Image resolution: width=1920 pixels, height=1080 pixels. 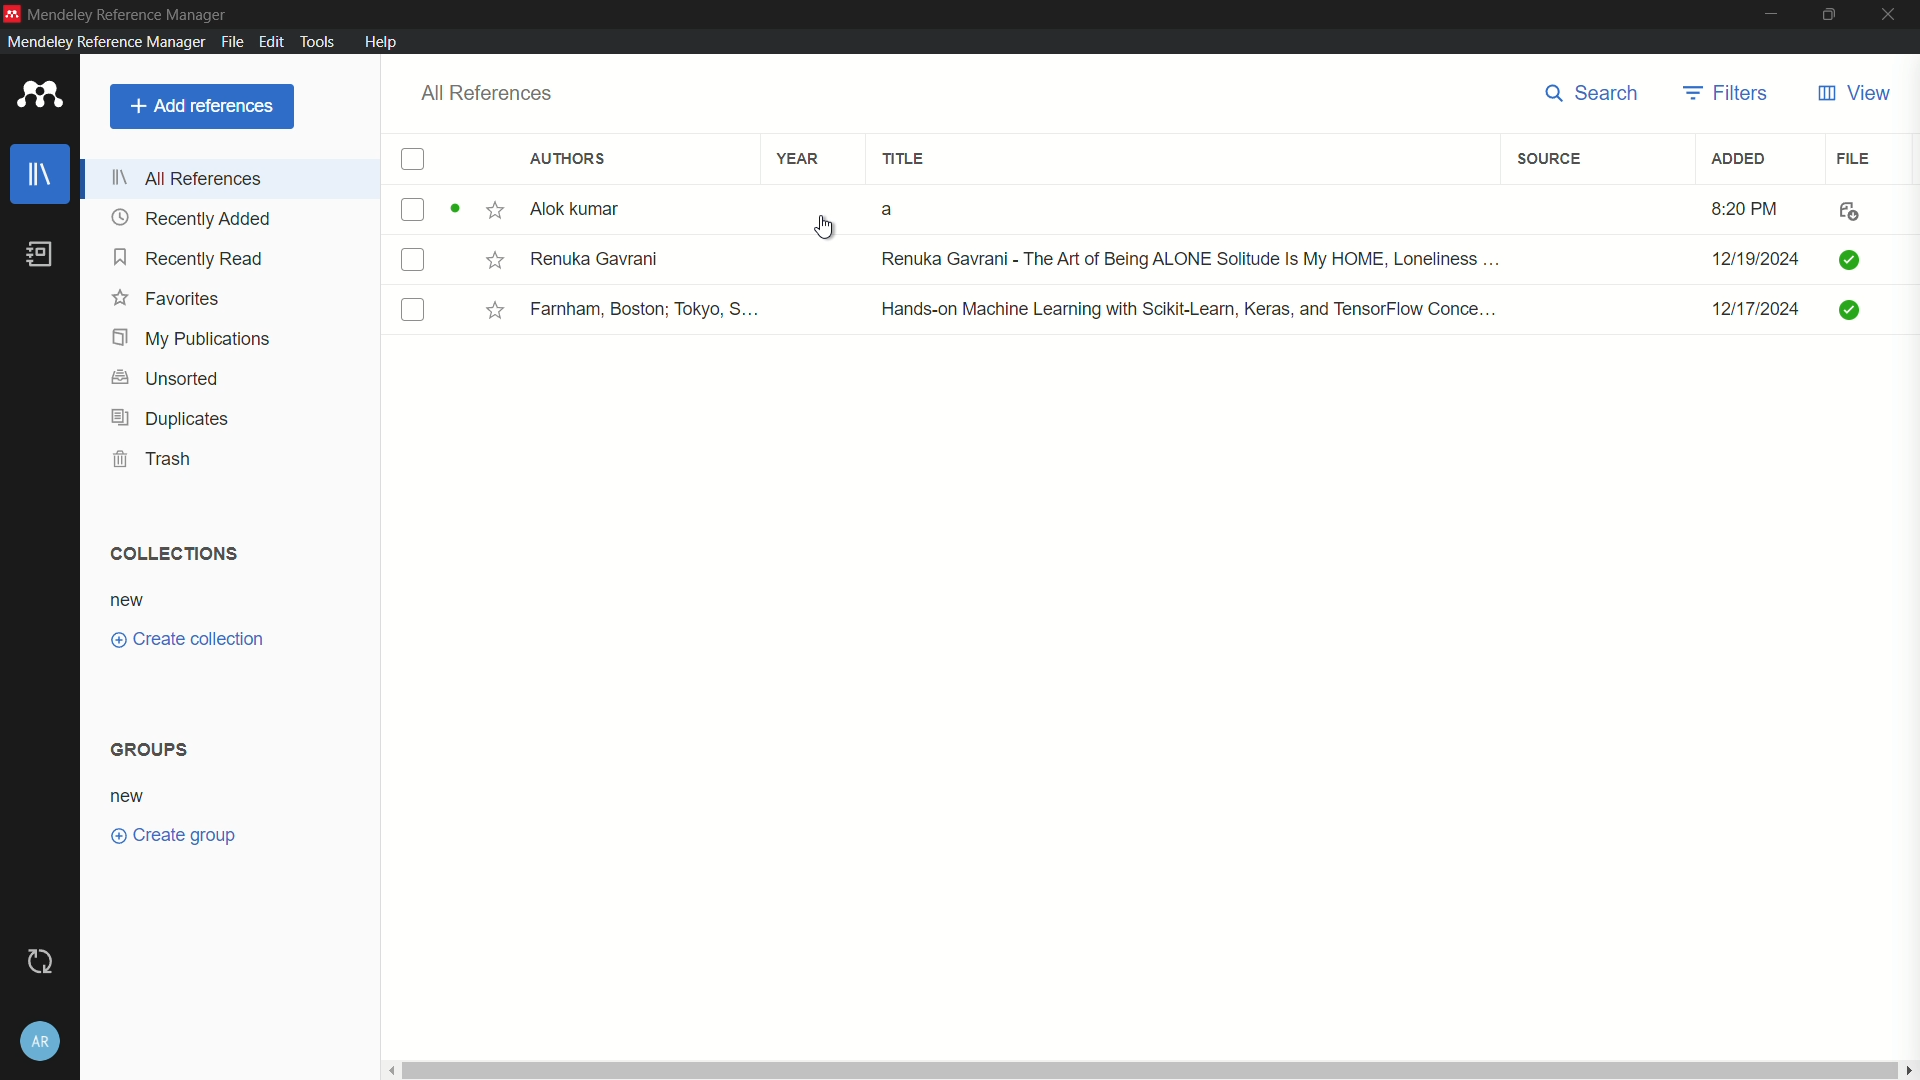 I want to click on sync, so click(x=44, y=962).